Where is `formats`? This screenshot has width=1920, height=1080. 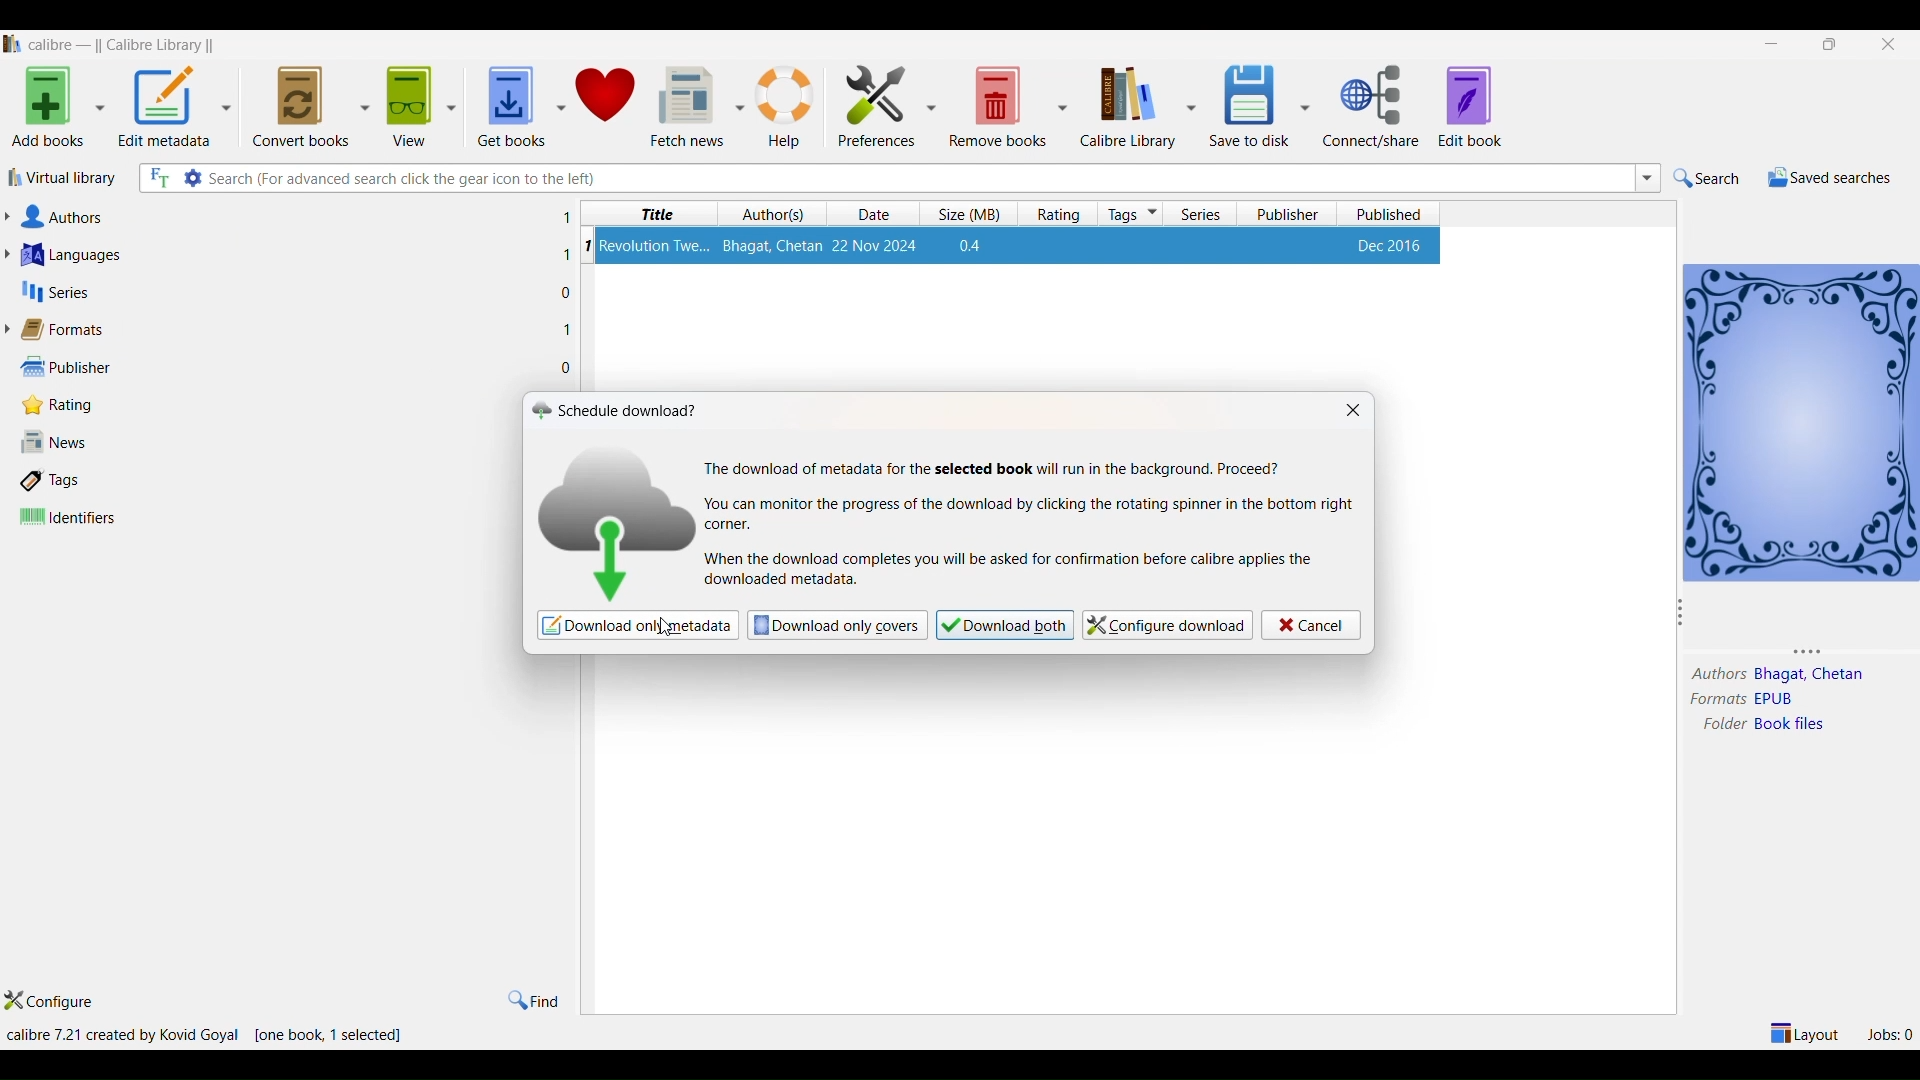
formats is located at coordinates (1713, 699).